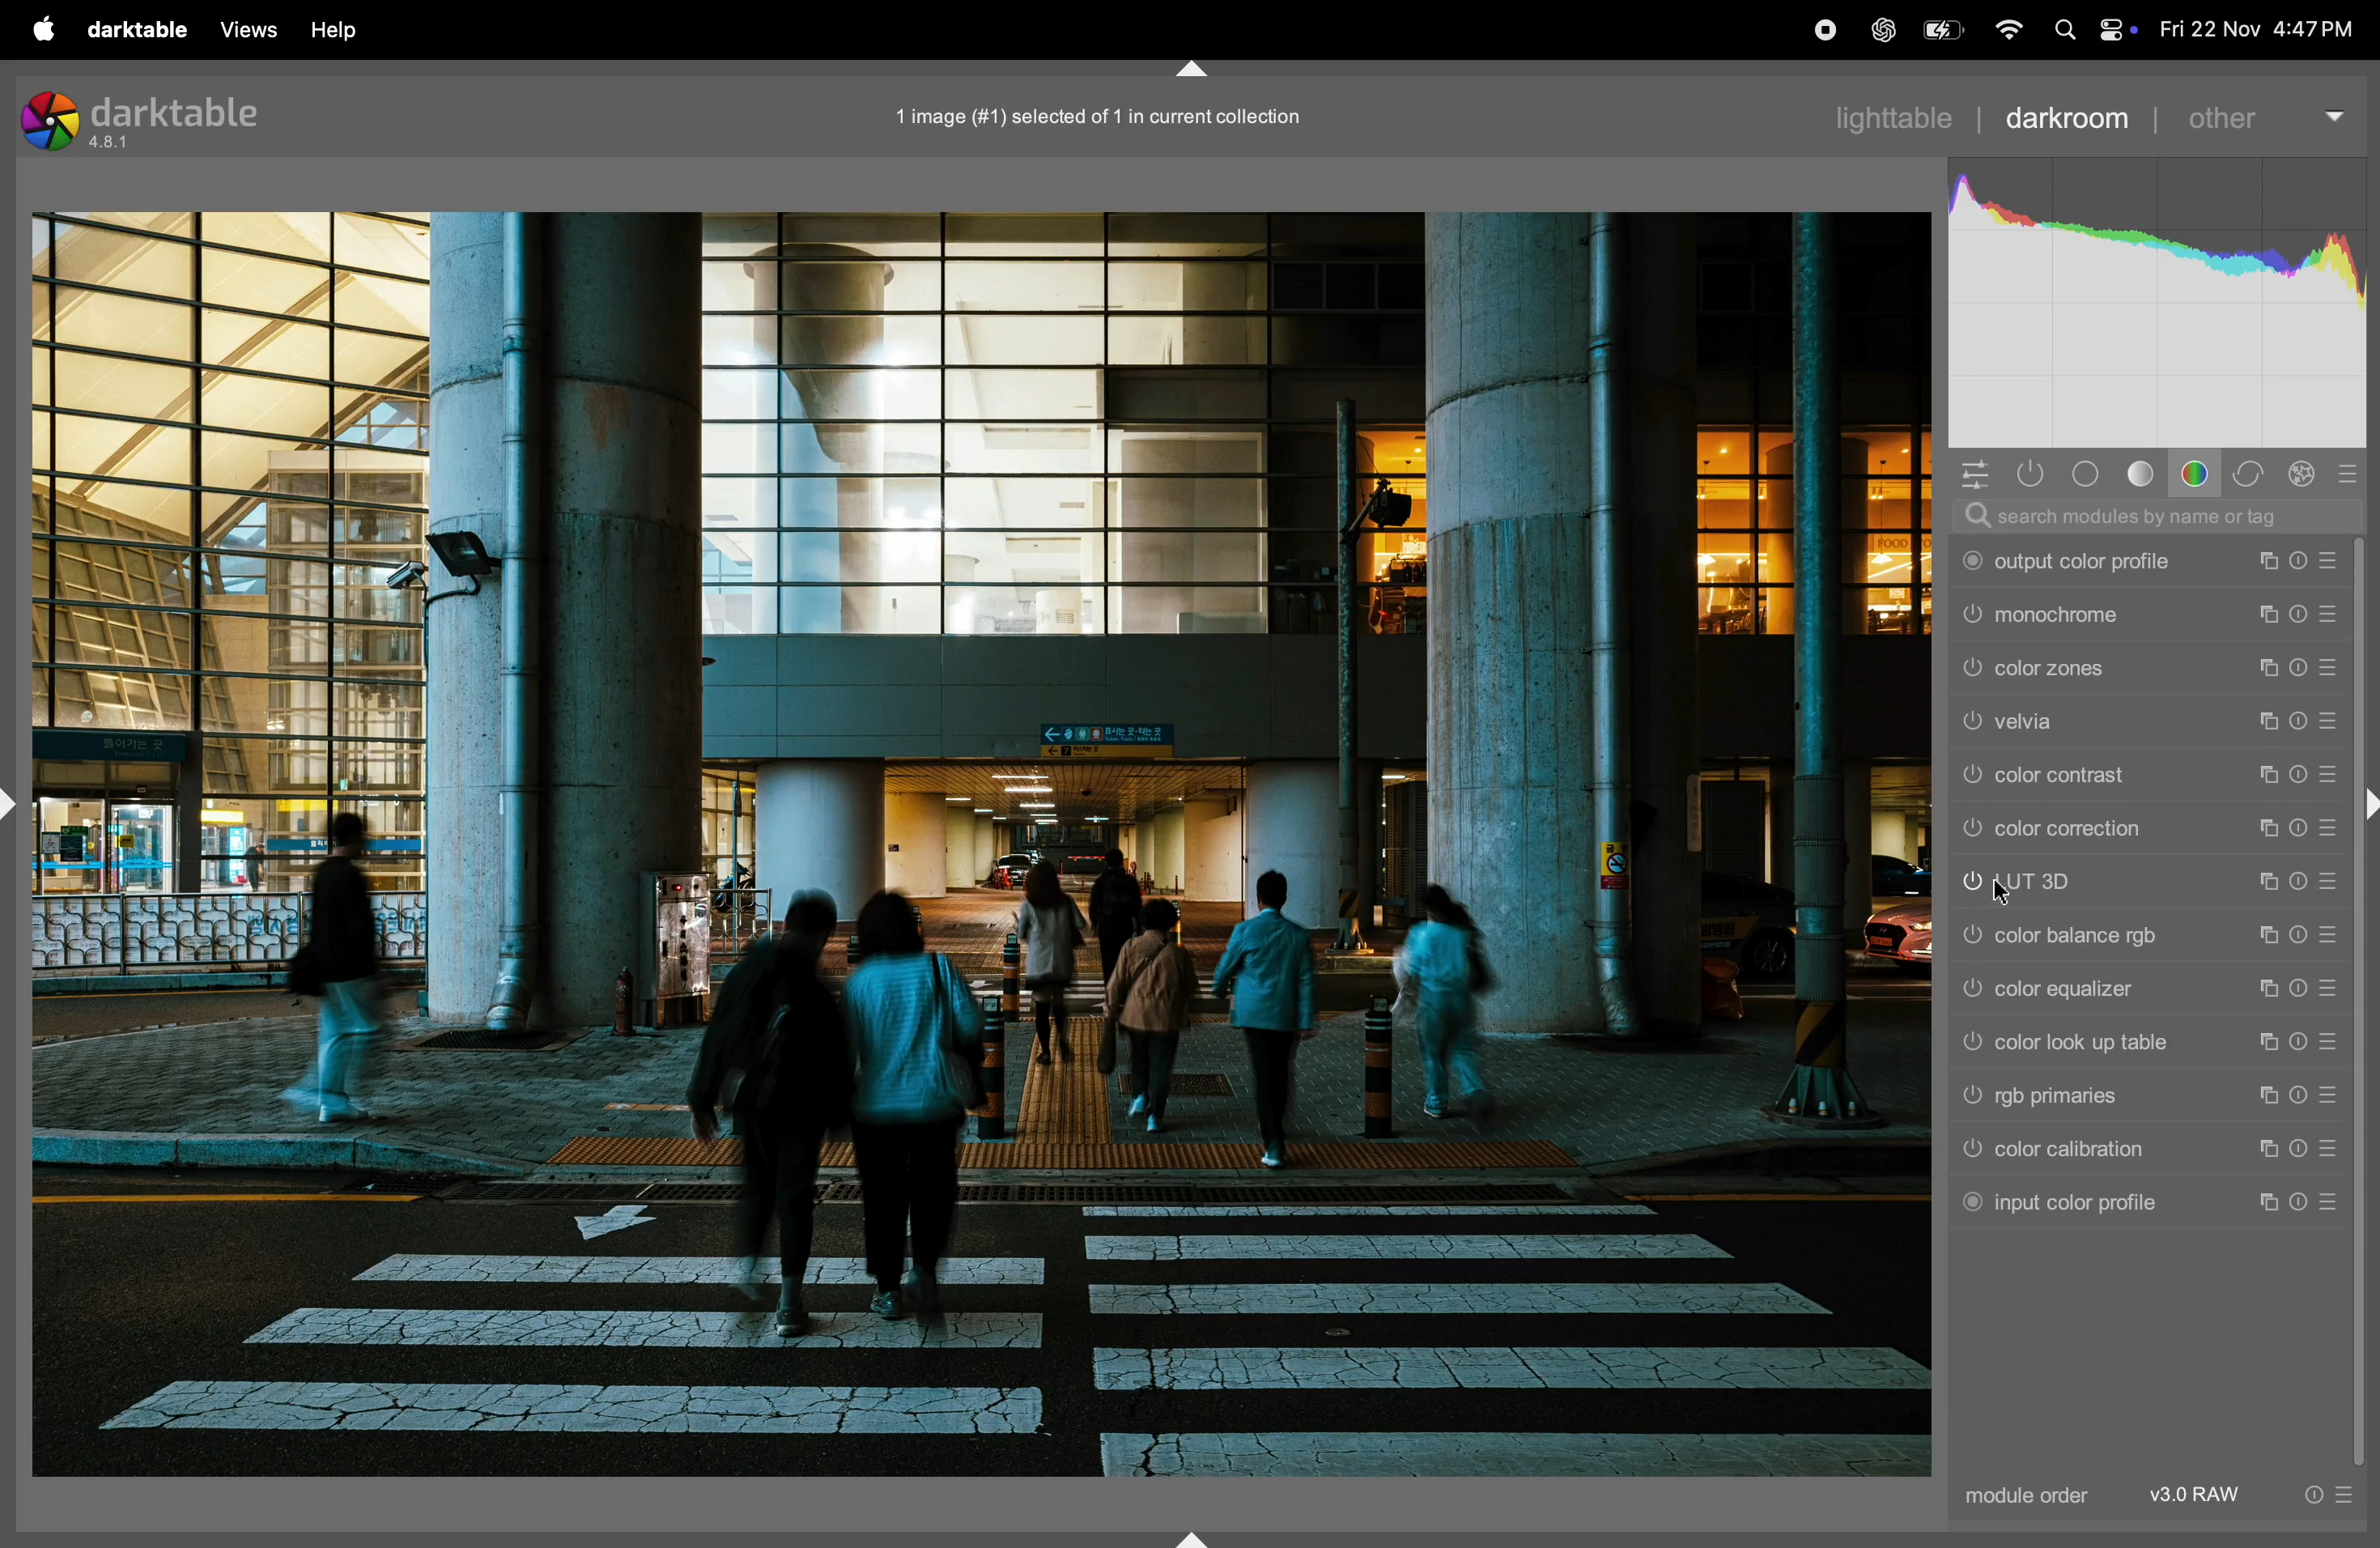 The height and width of the screenshot is (1548, 2380). Describe the element at coordinates (1189, 67) in the screenshot. I see `shift+ctrl+t` at that location.